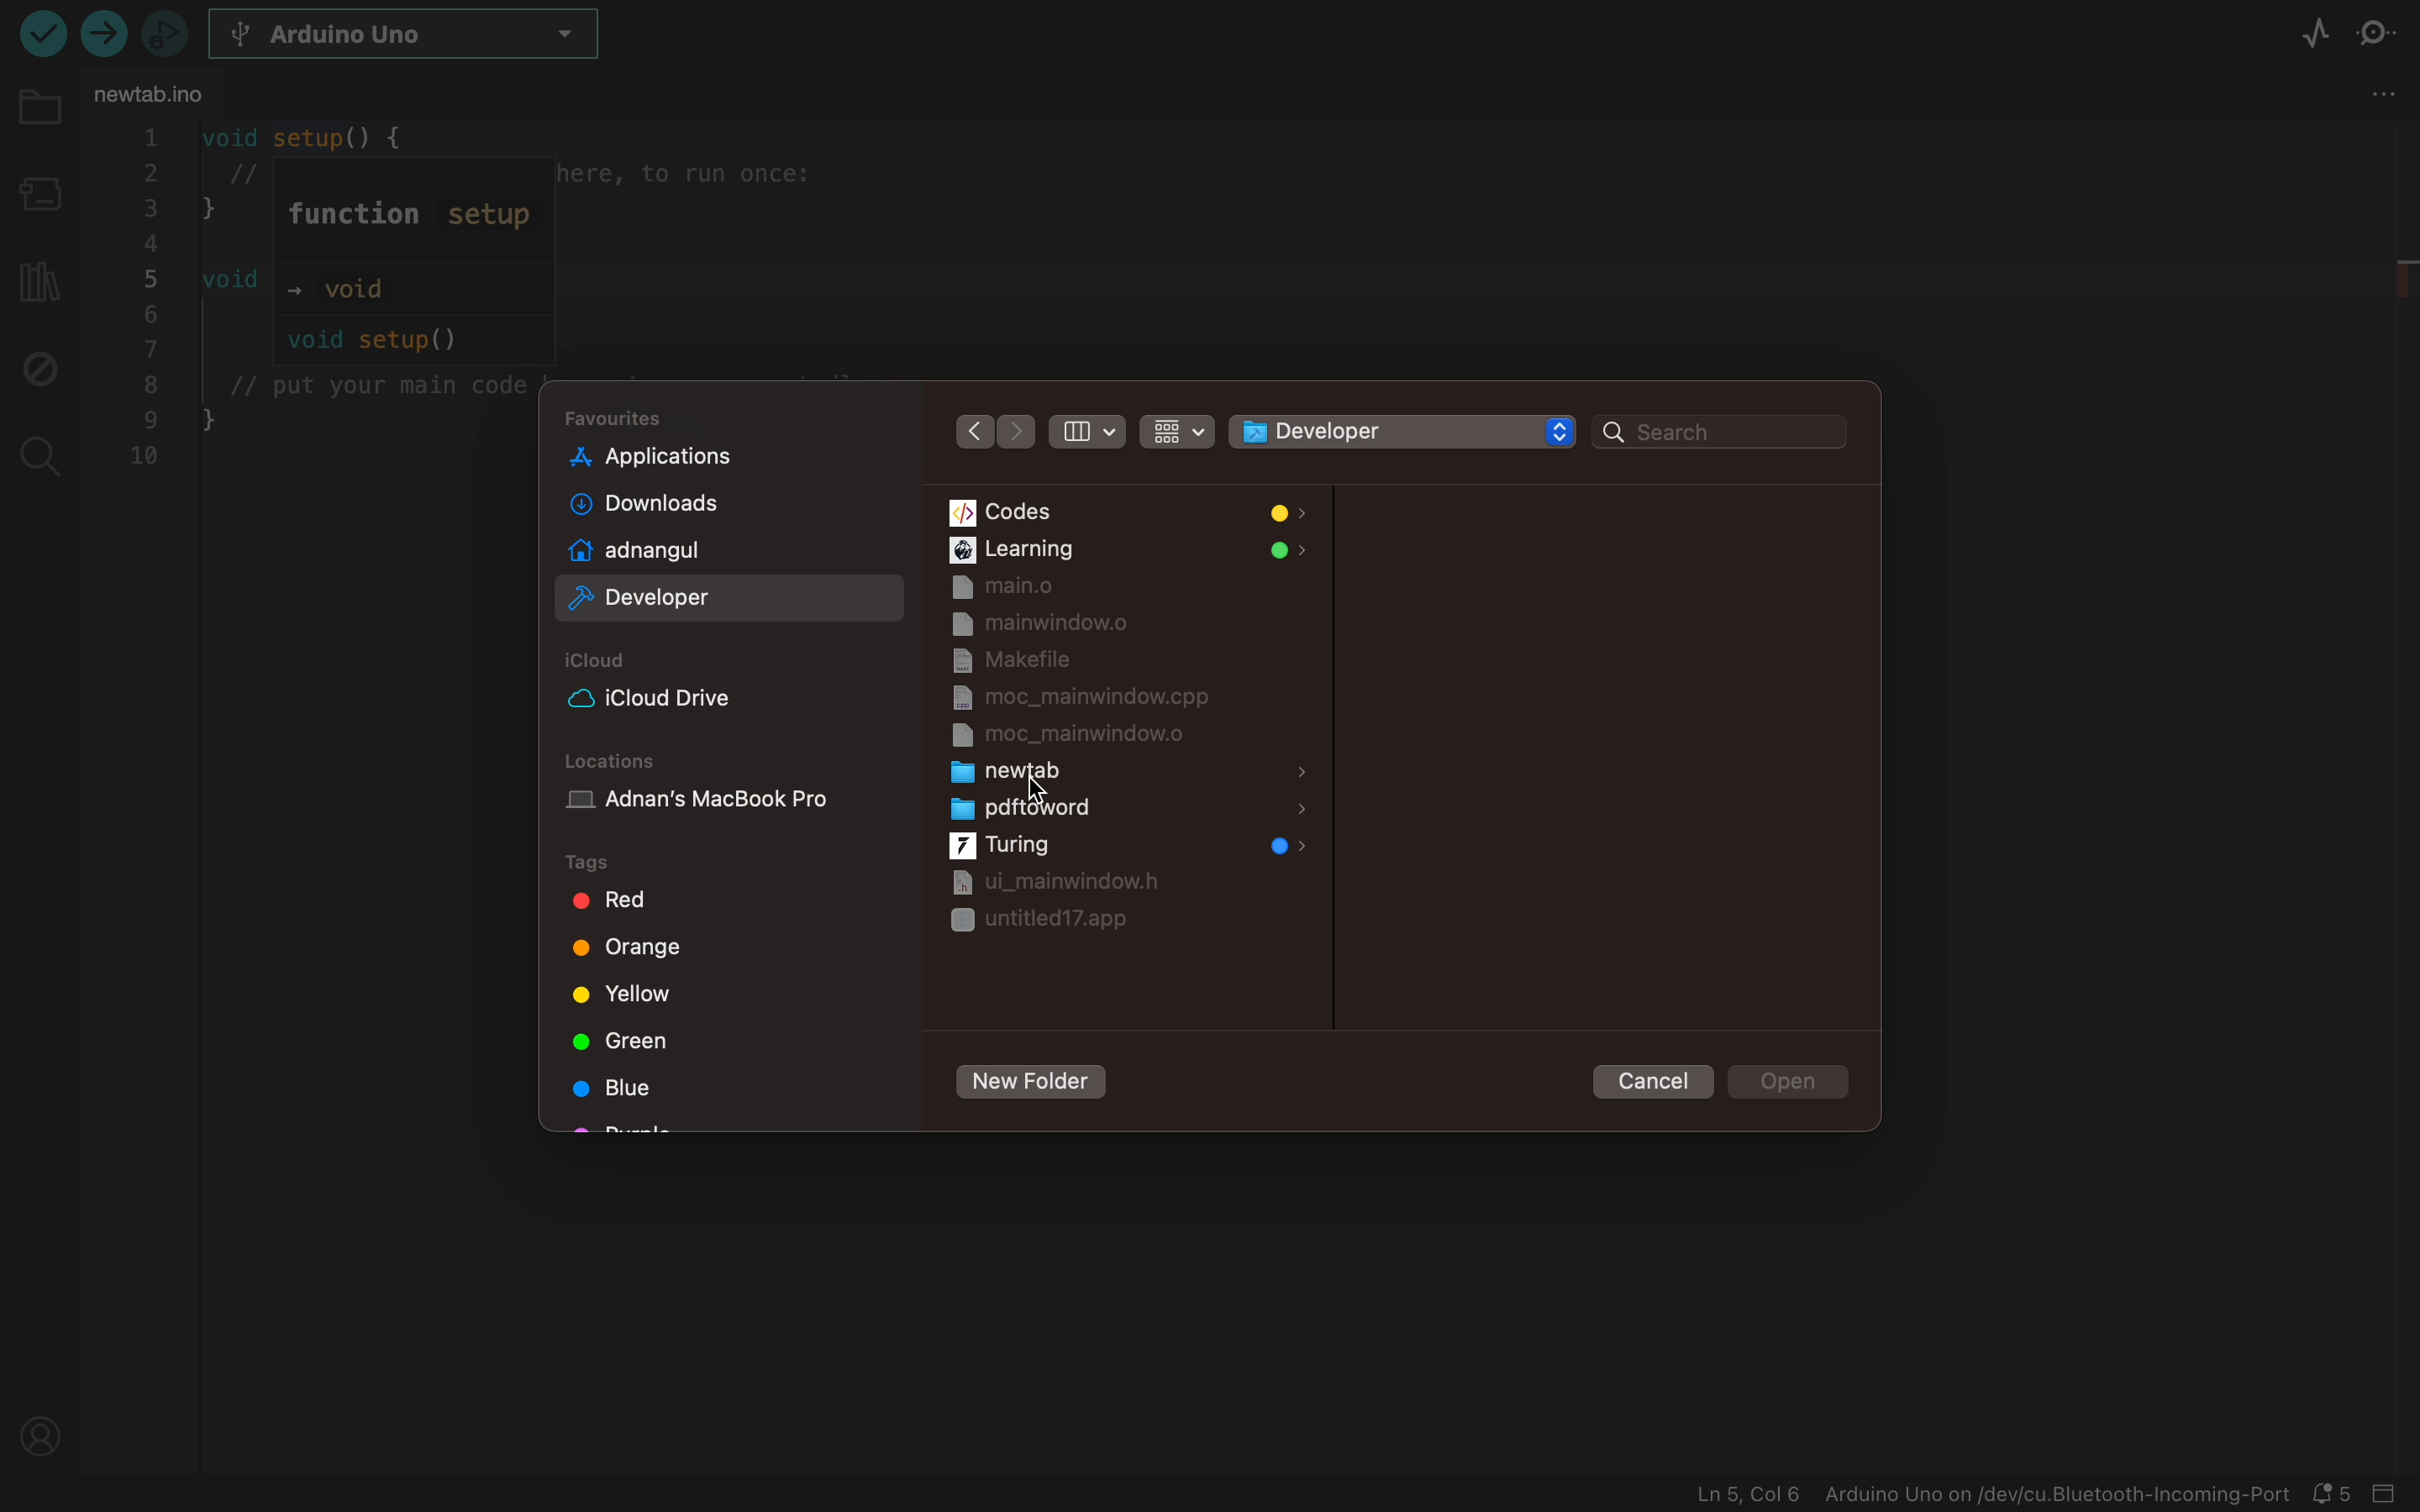  What do you see at coordinates (1720, 433) in the screenshot?
I see `search bar` at bounding box center [1720, 433].